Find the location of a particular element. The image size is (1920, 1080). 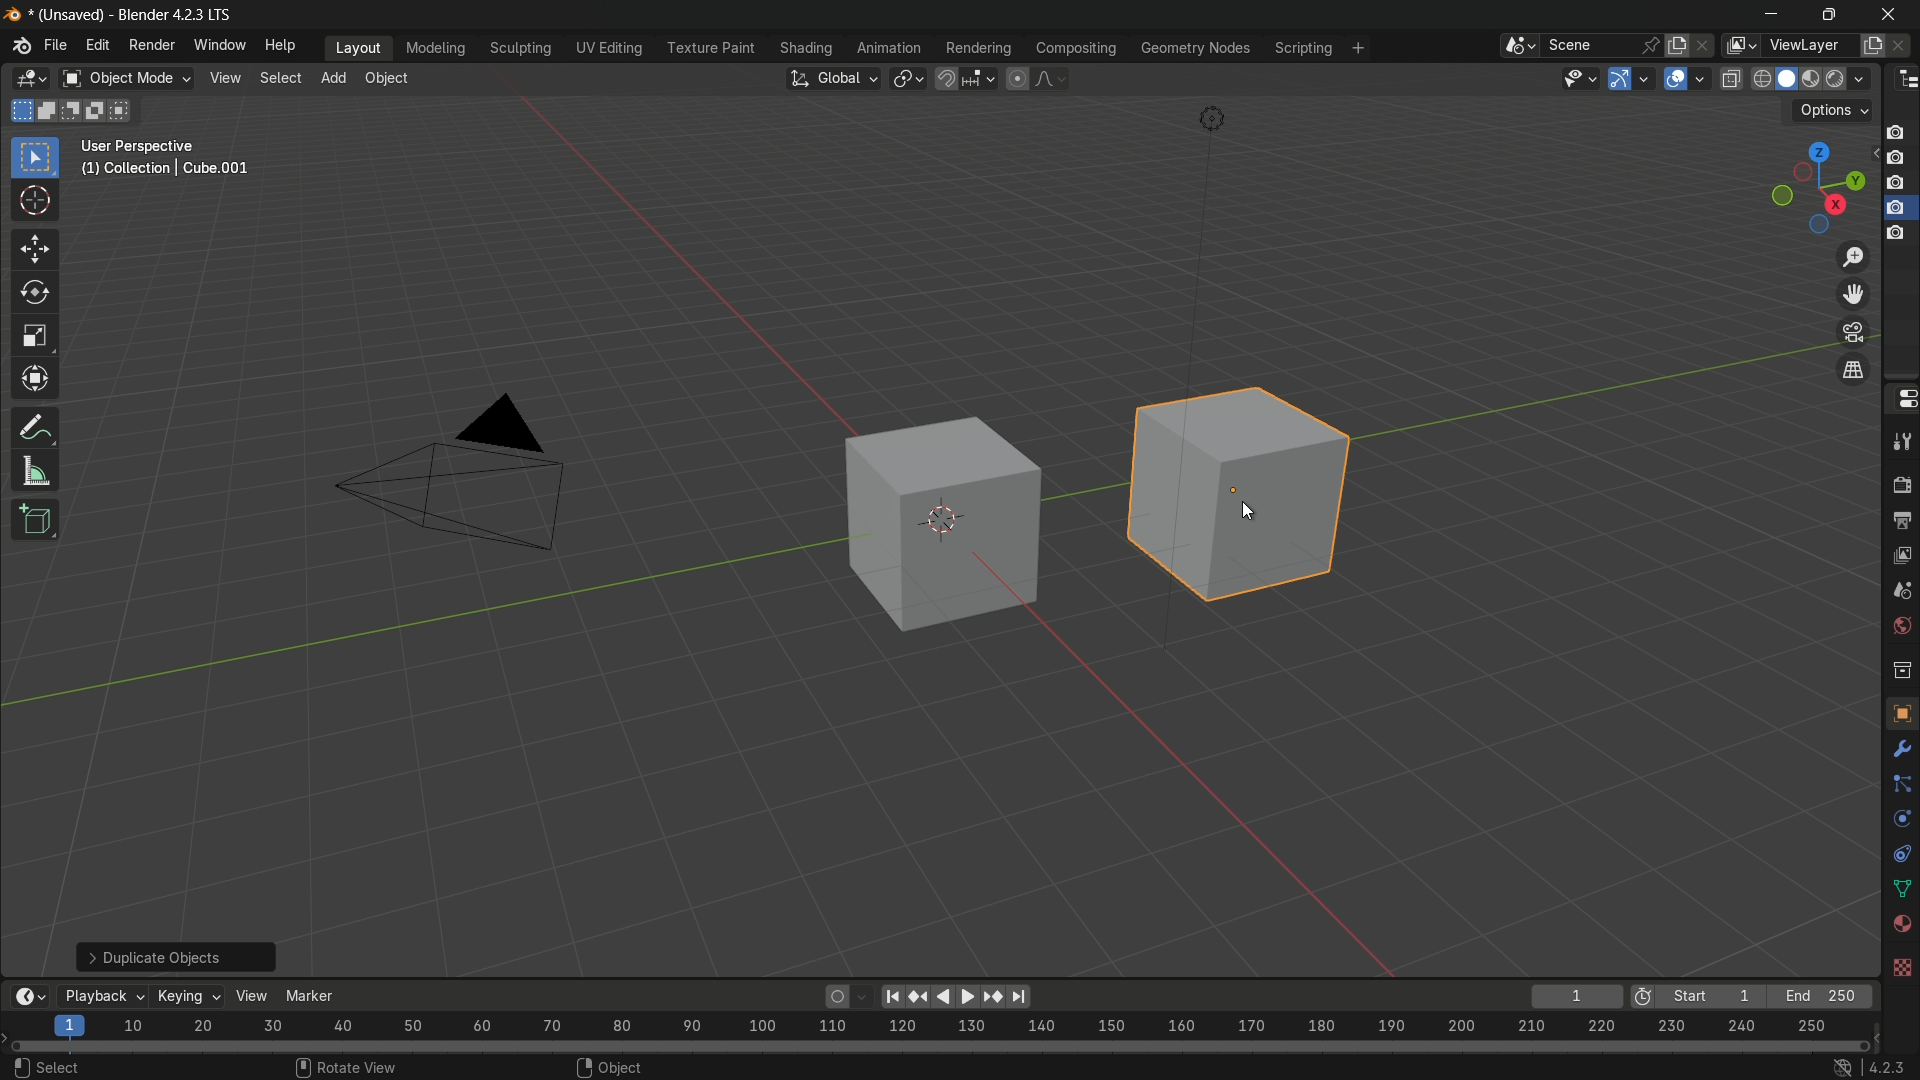

Automatic Constraint is located at coordinates (1114, 1067).